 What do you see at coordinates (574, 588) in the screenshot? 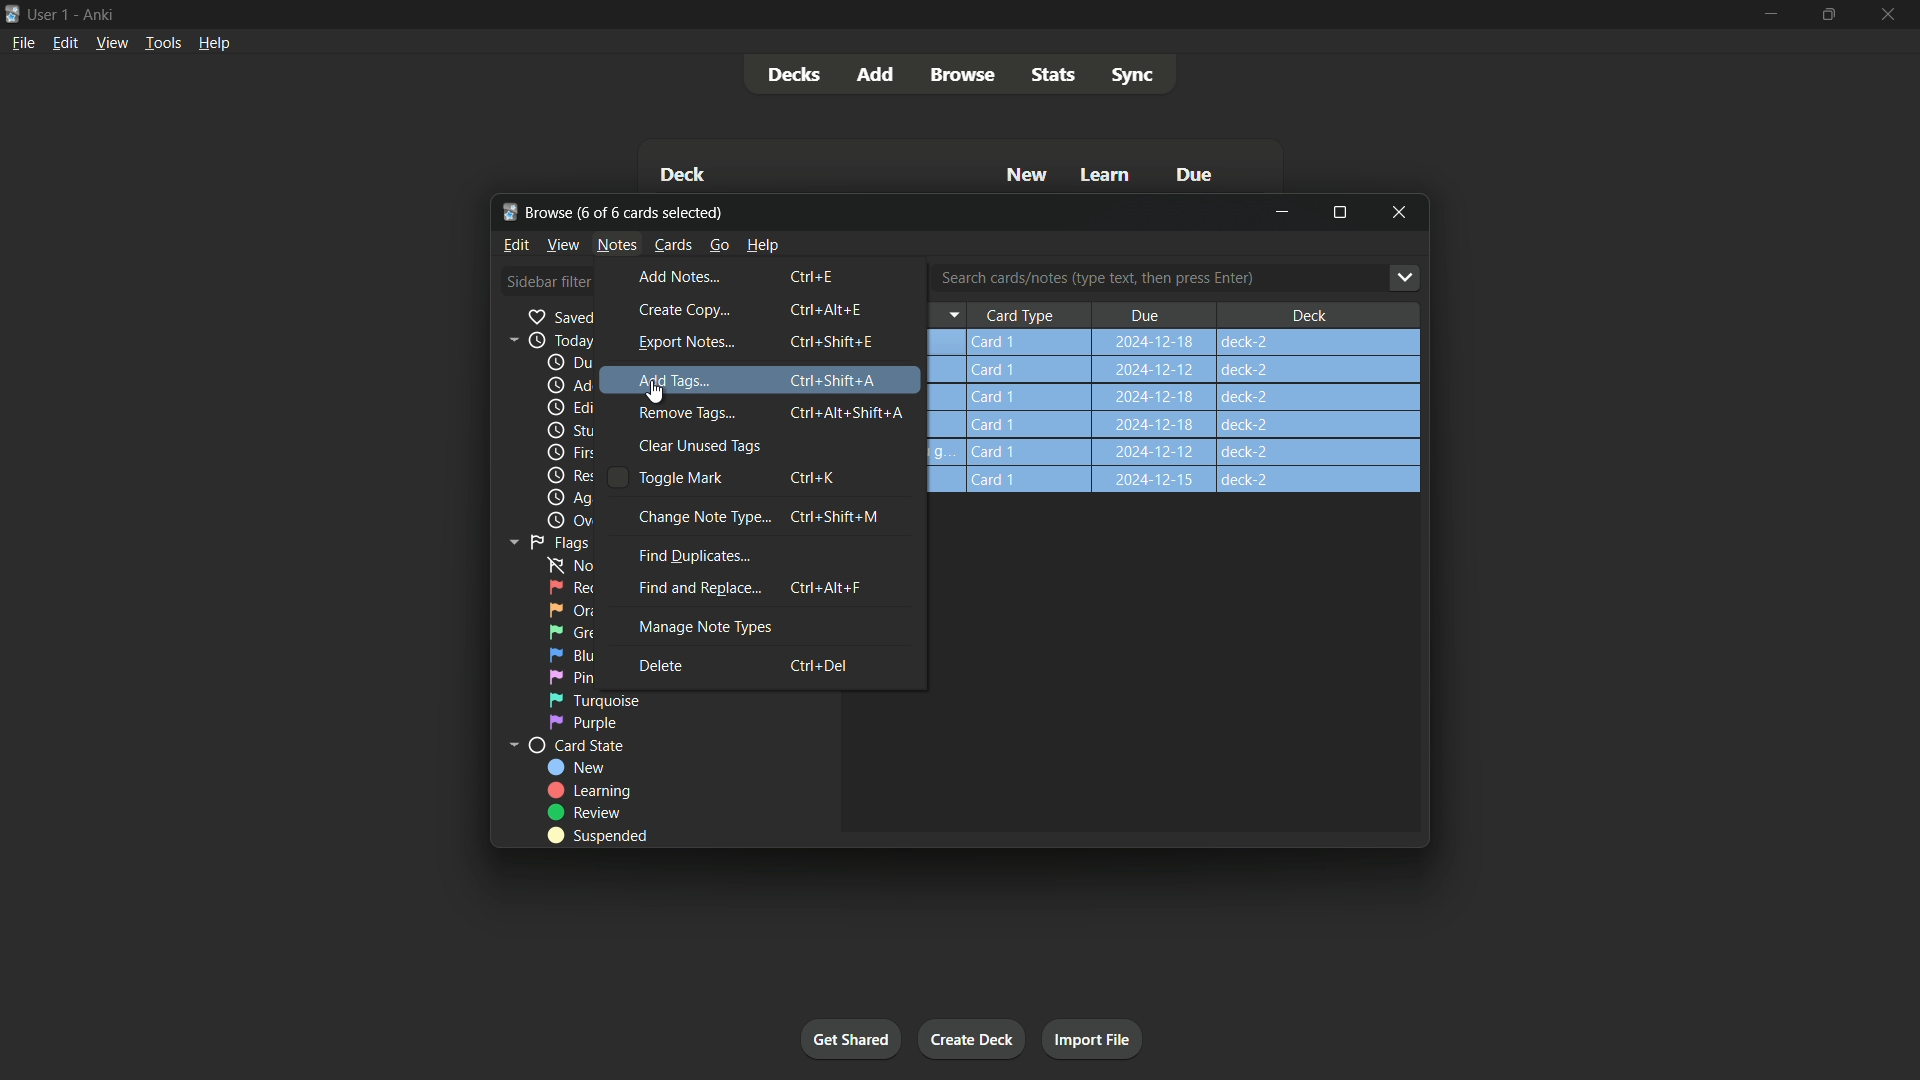
I see `red` at bounding box center [574, 588].